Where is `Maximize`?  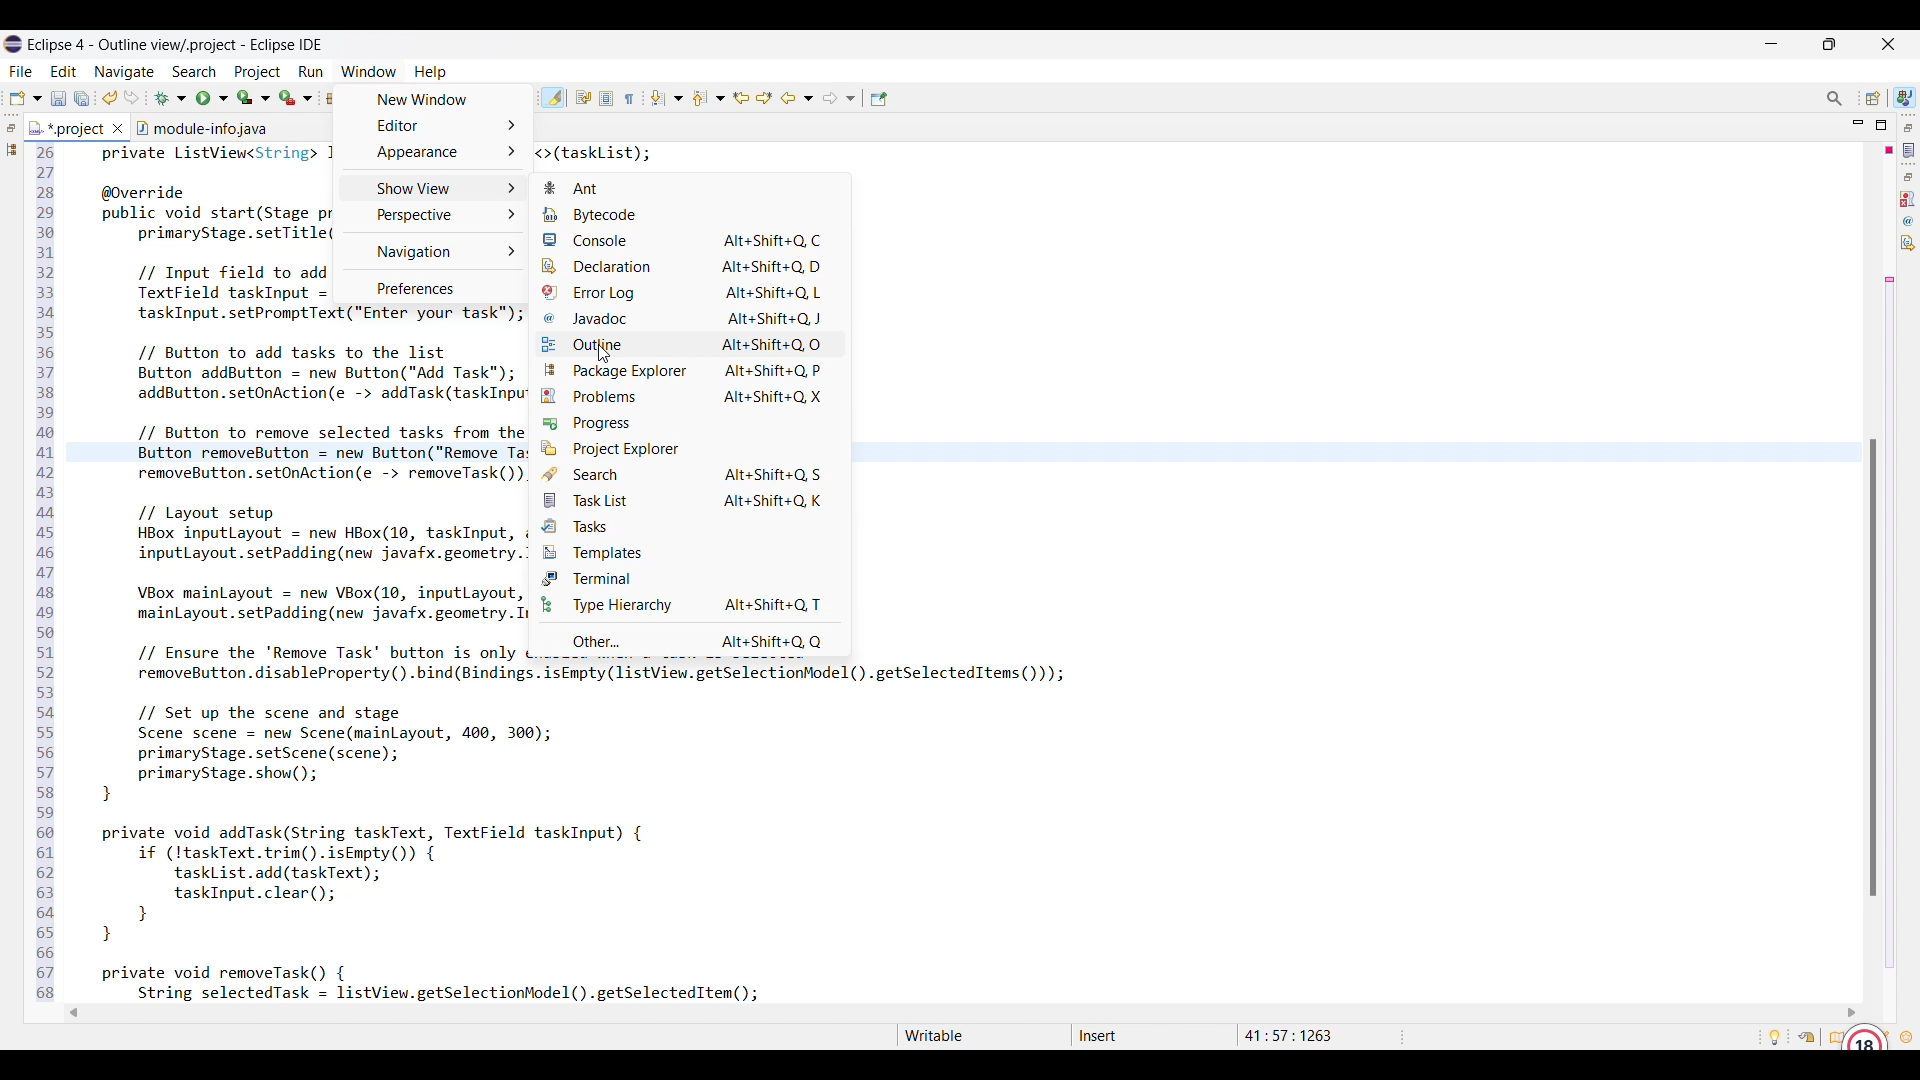
Maximize is located at coordinates (1881, 125).